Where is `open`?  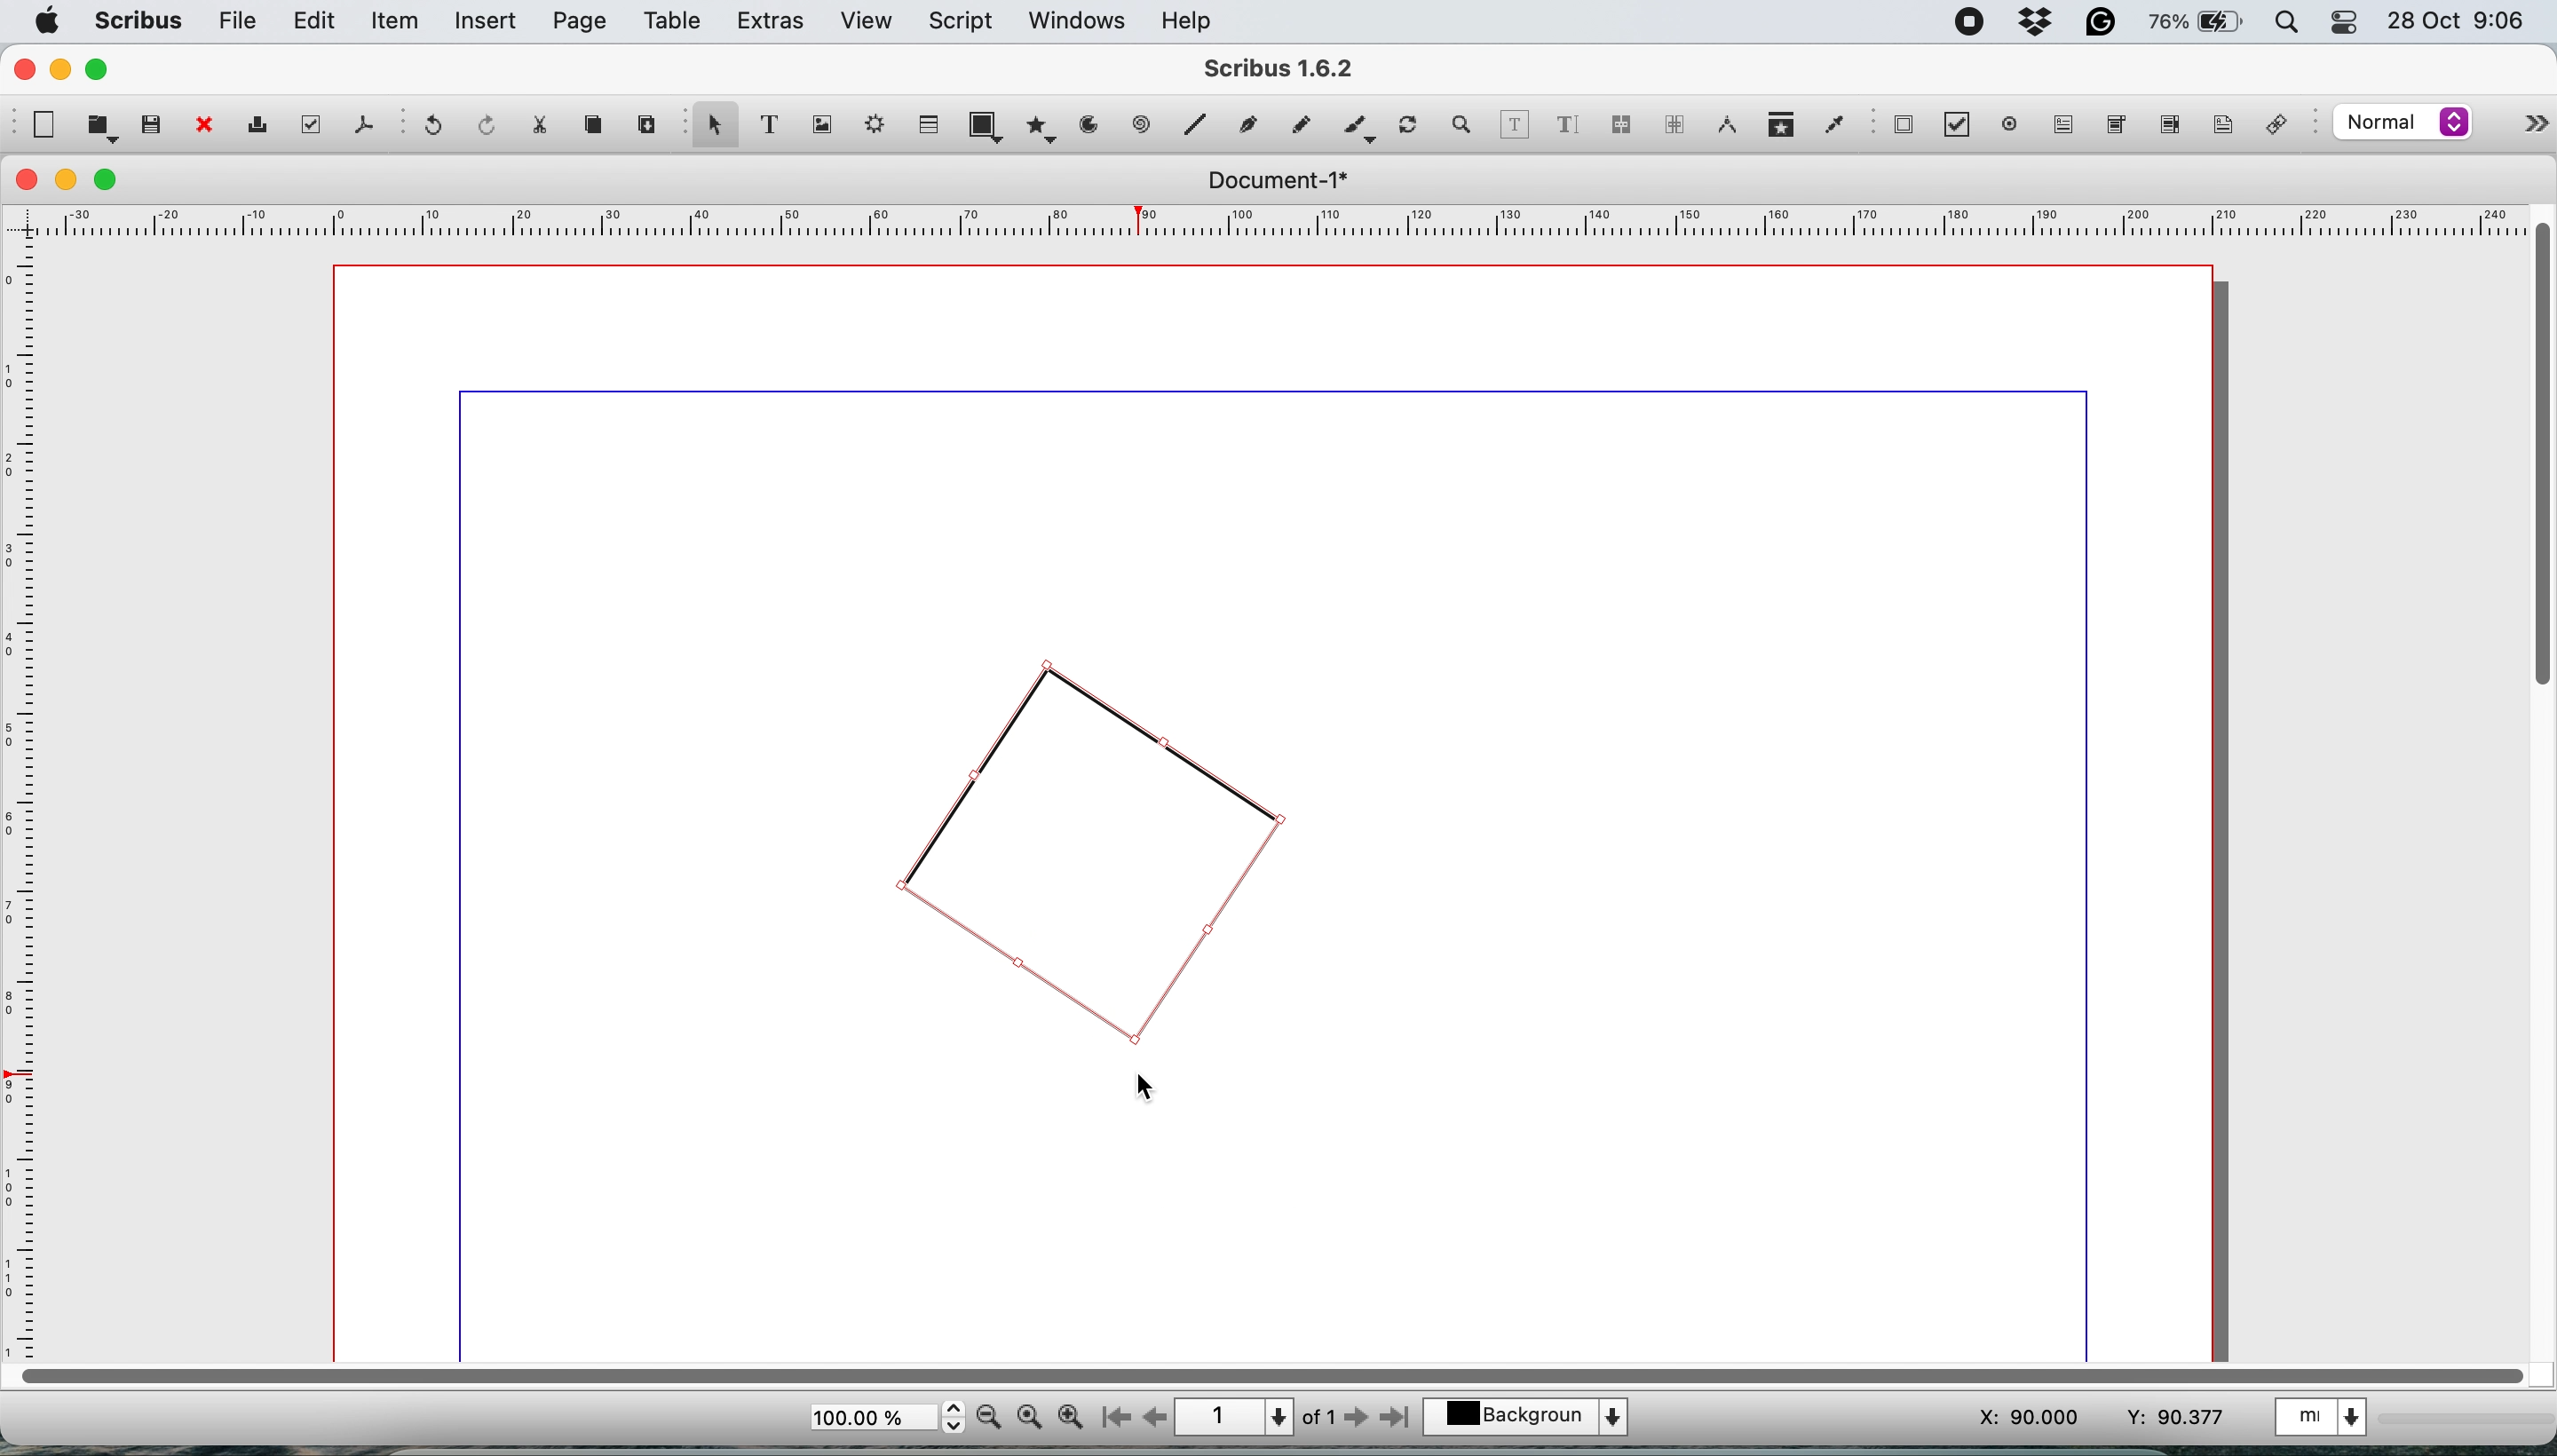 open is located at coordinates (99, 129).